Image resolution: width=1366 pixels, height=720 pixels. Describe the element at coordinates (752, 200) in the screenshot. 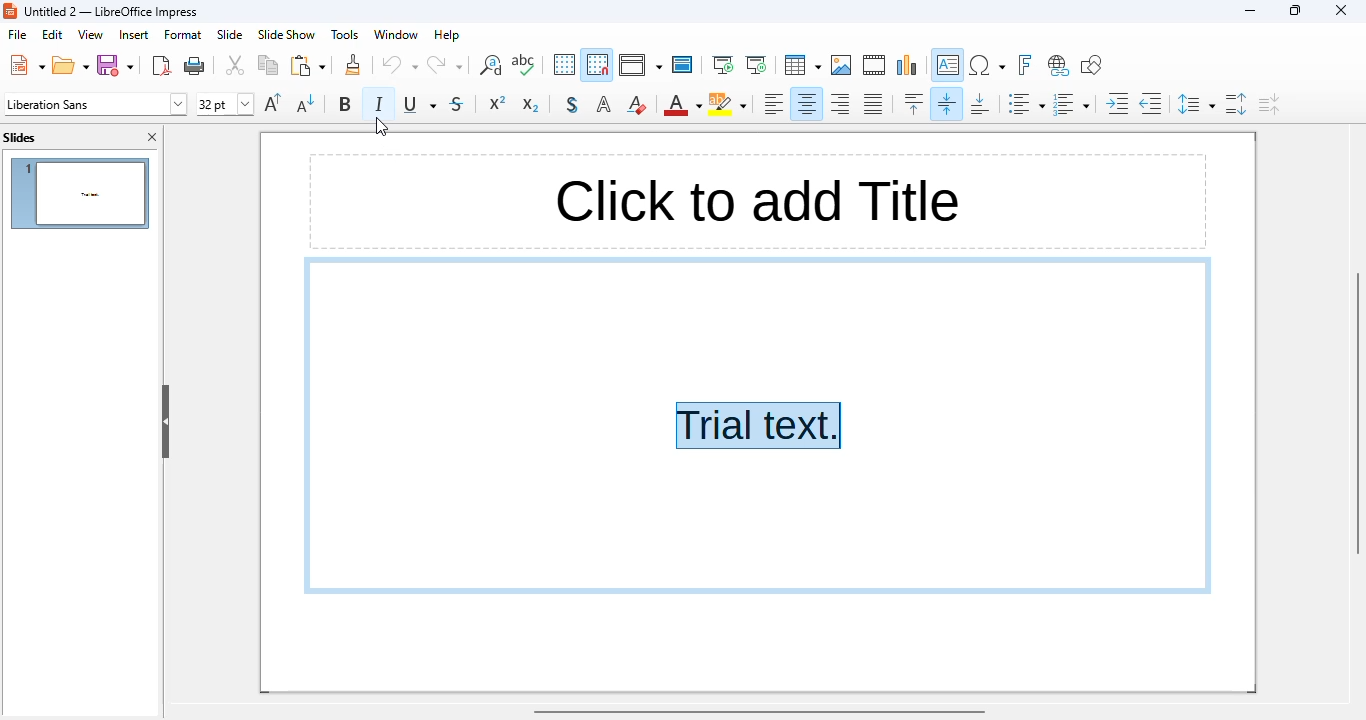

I see `Click to add title` at that location.